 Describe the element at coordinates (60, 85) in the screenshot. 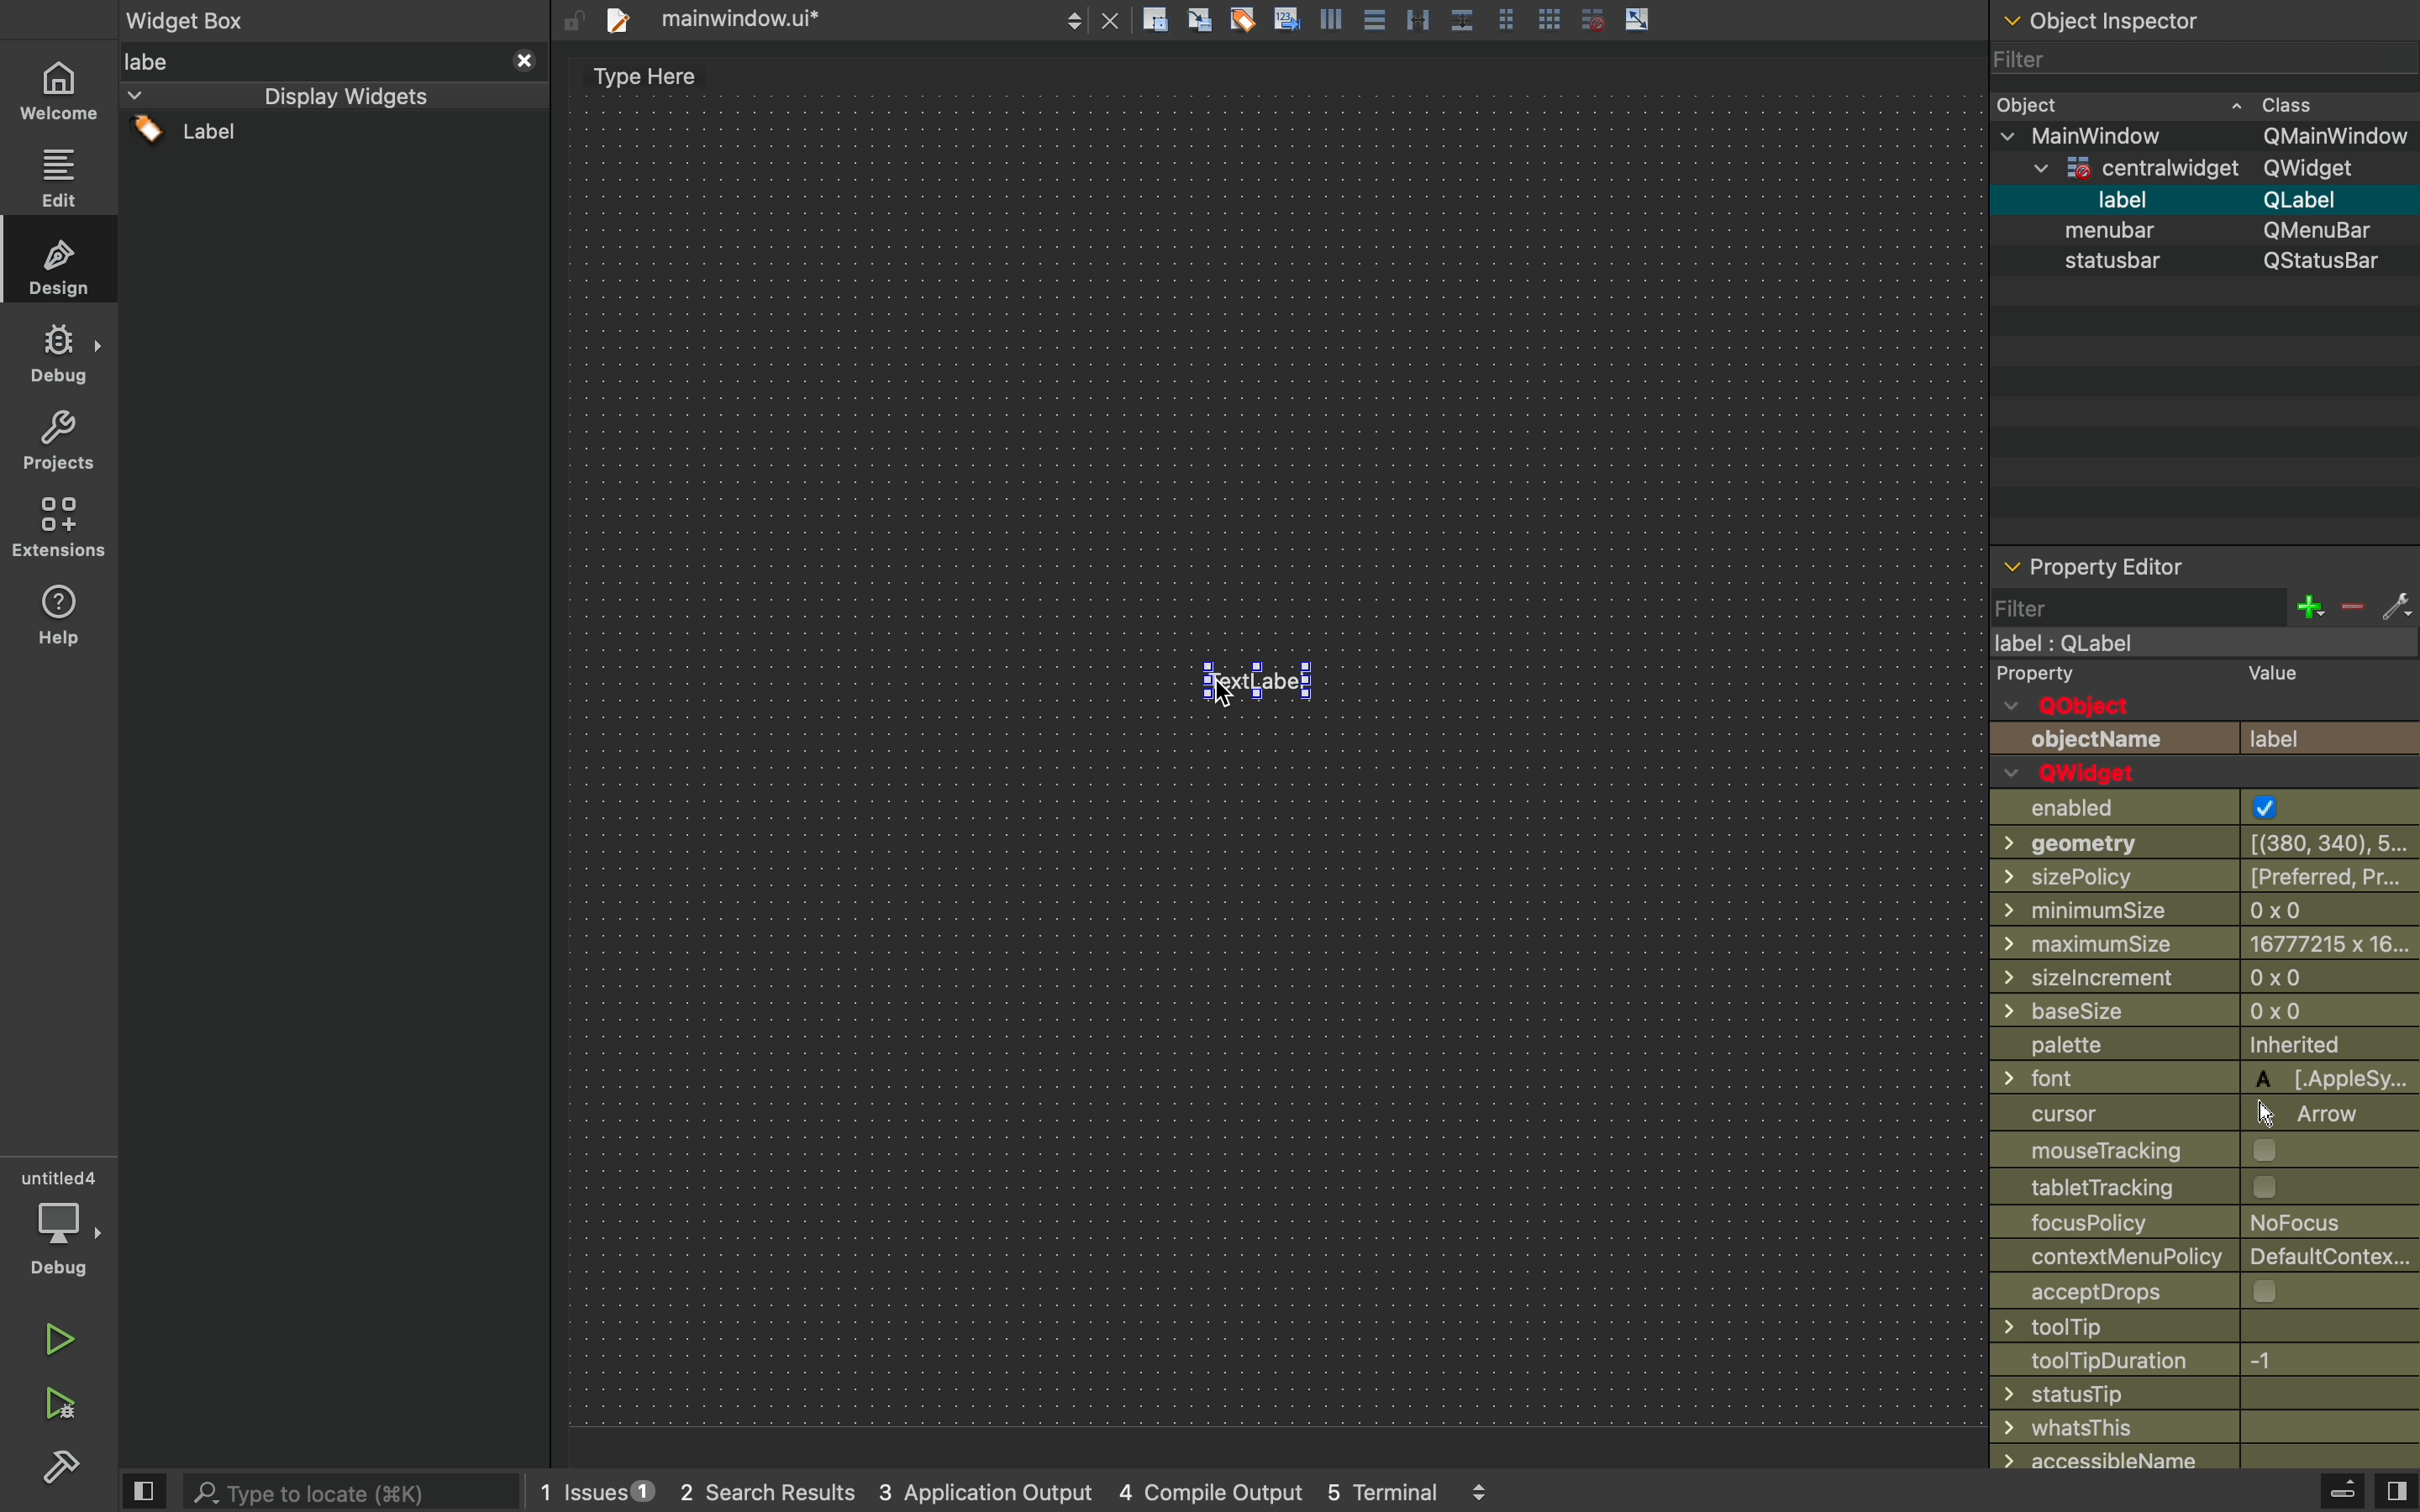

I see `home` at that location.